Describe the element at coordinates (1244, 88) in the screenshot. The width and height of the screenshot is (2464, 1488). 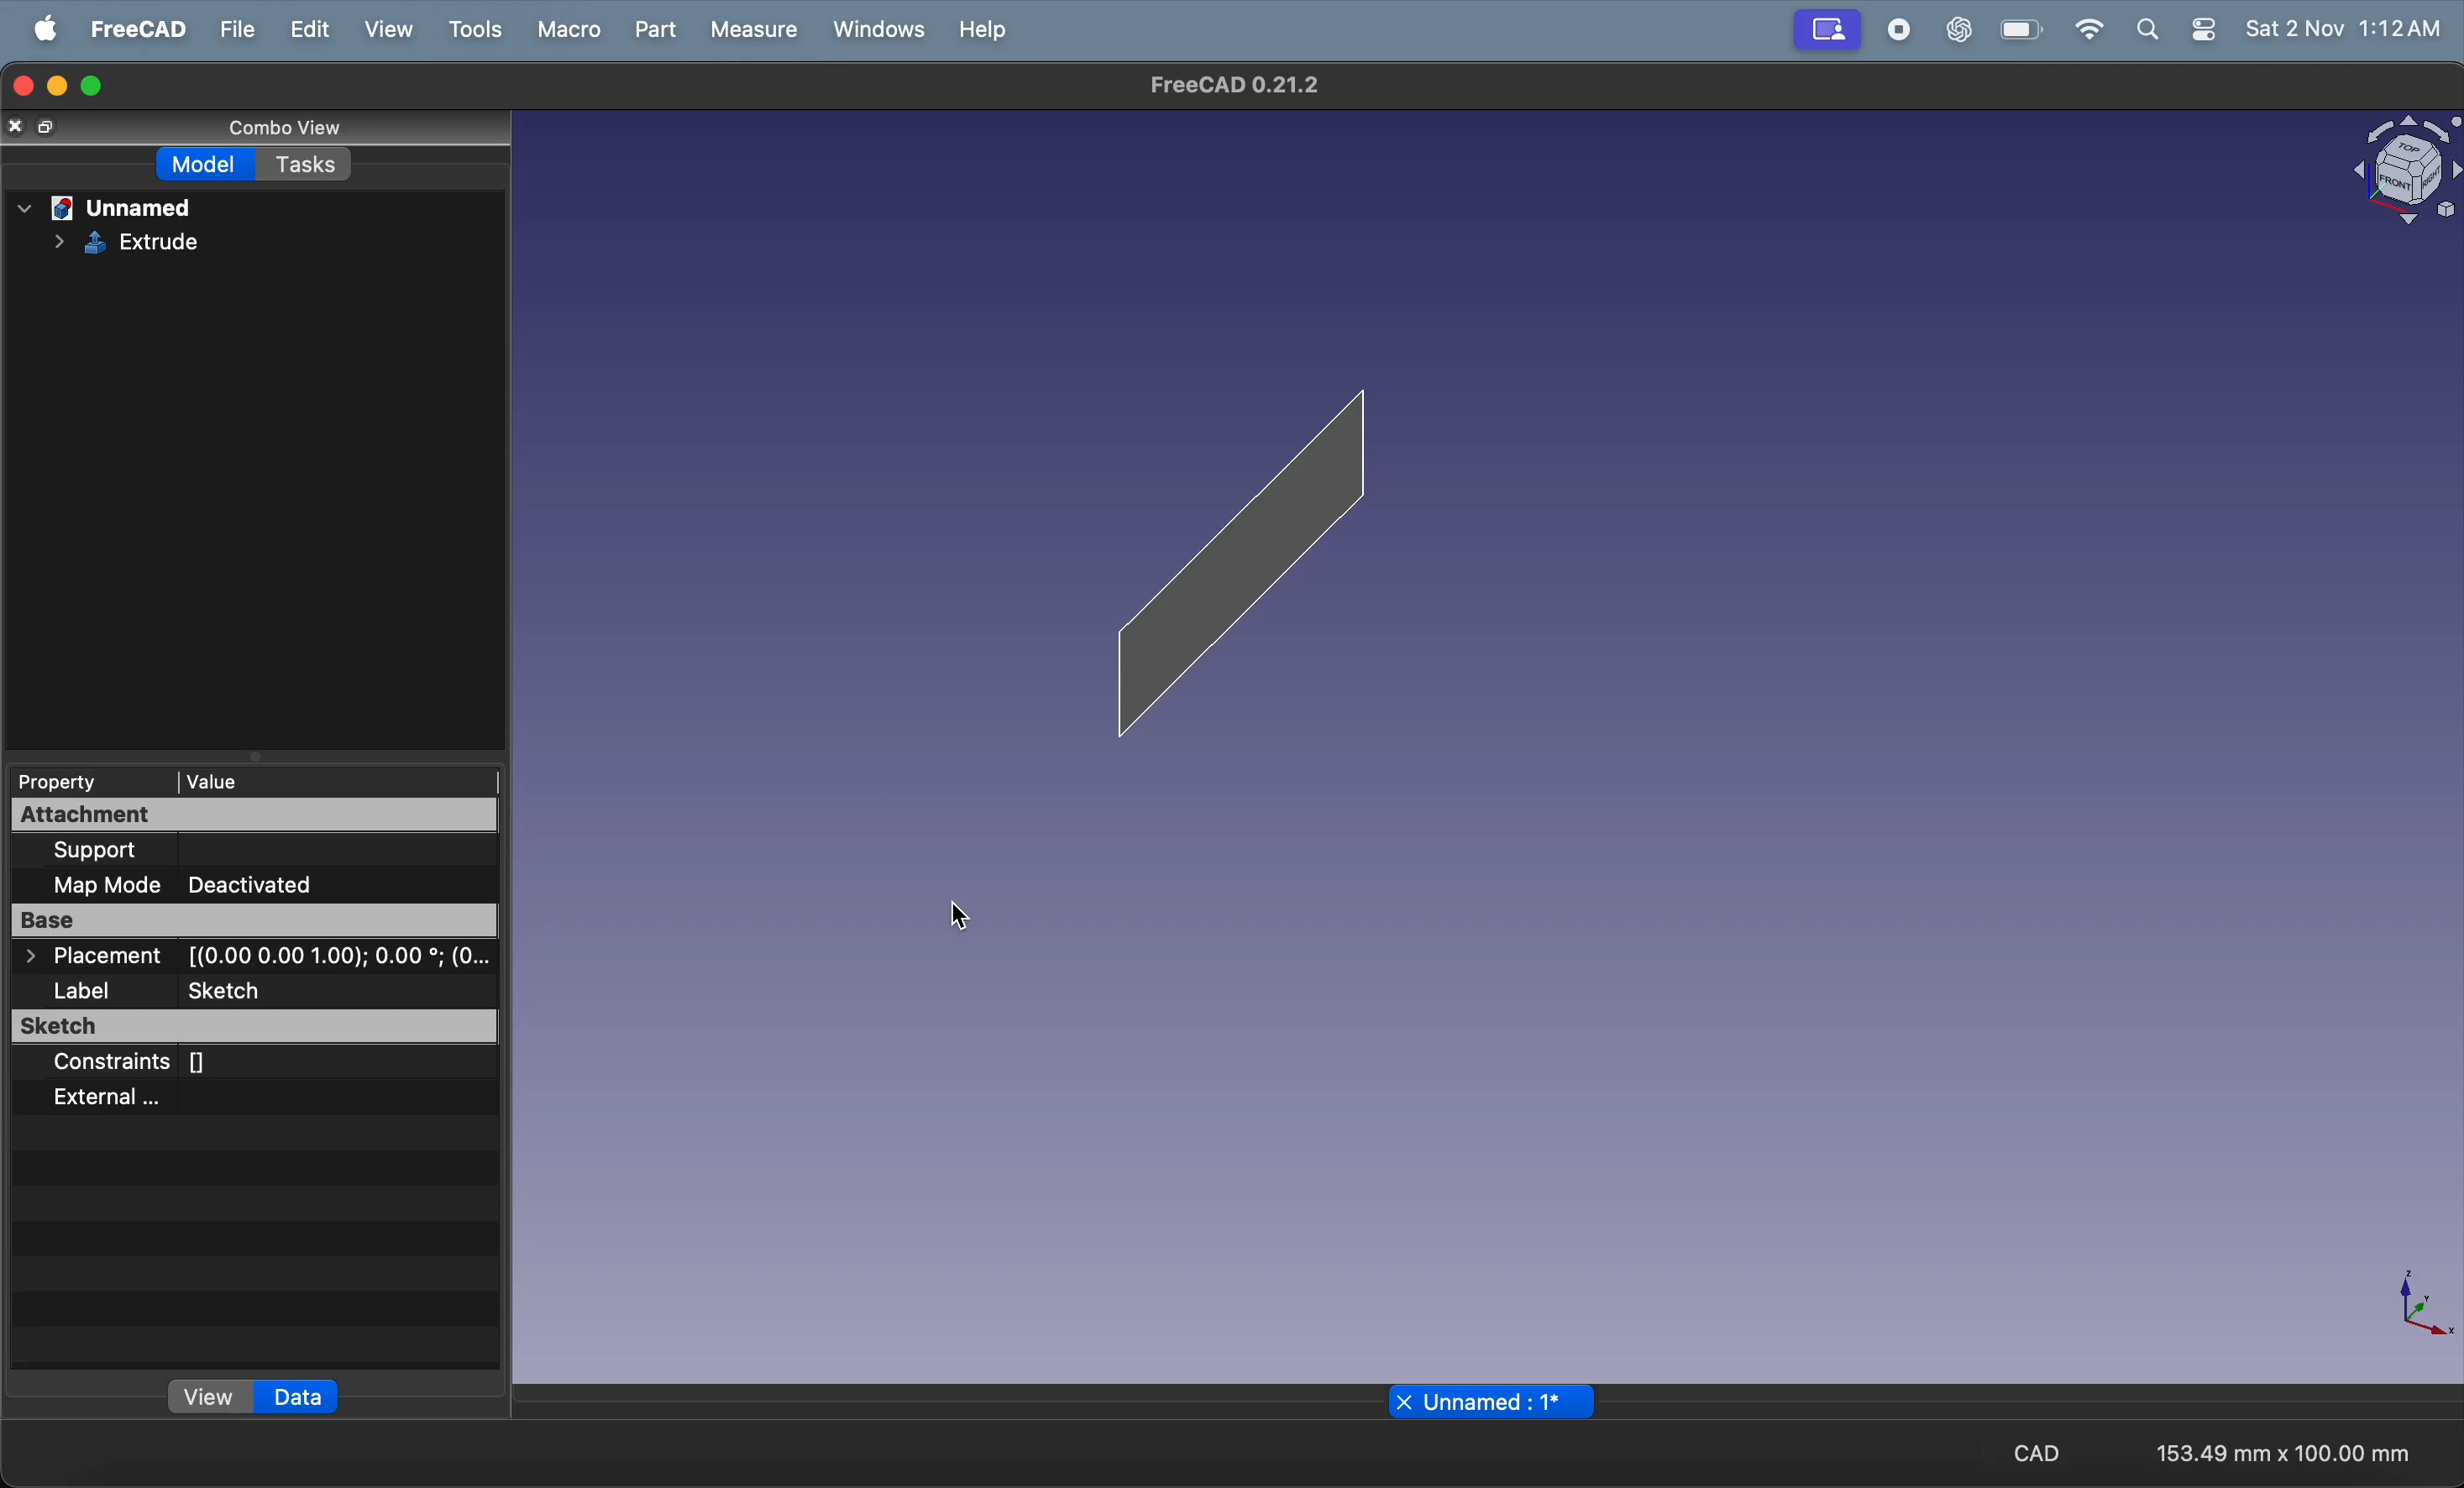
I see `FreeCAD 0.21.2` at that location.